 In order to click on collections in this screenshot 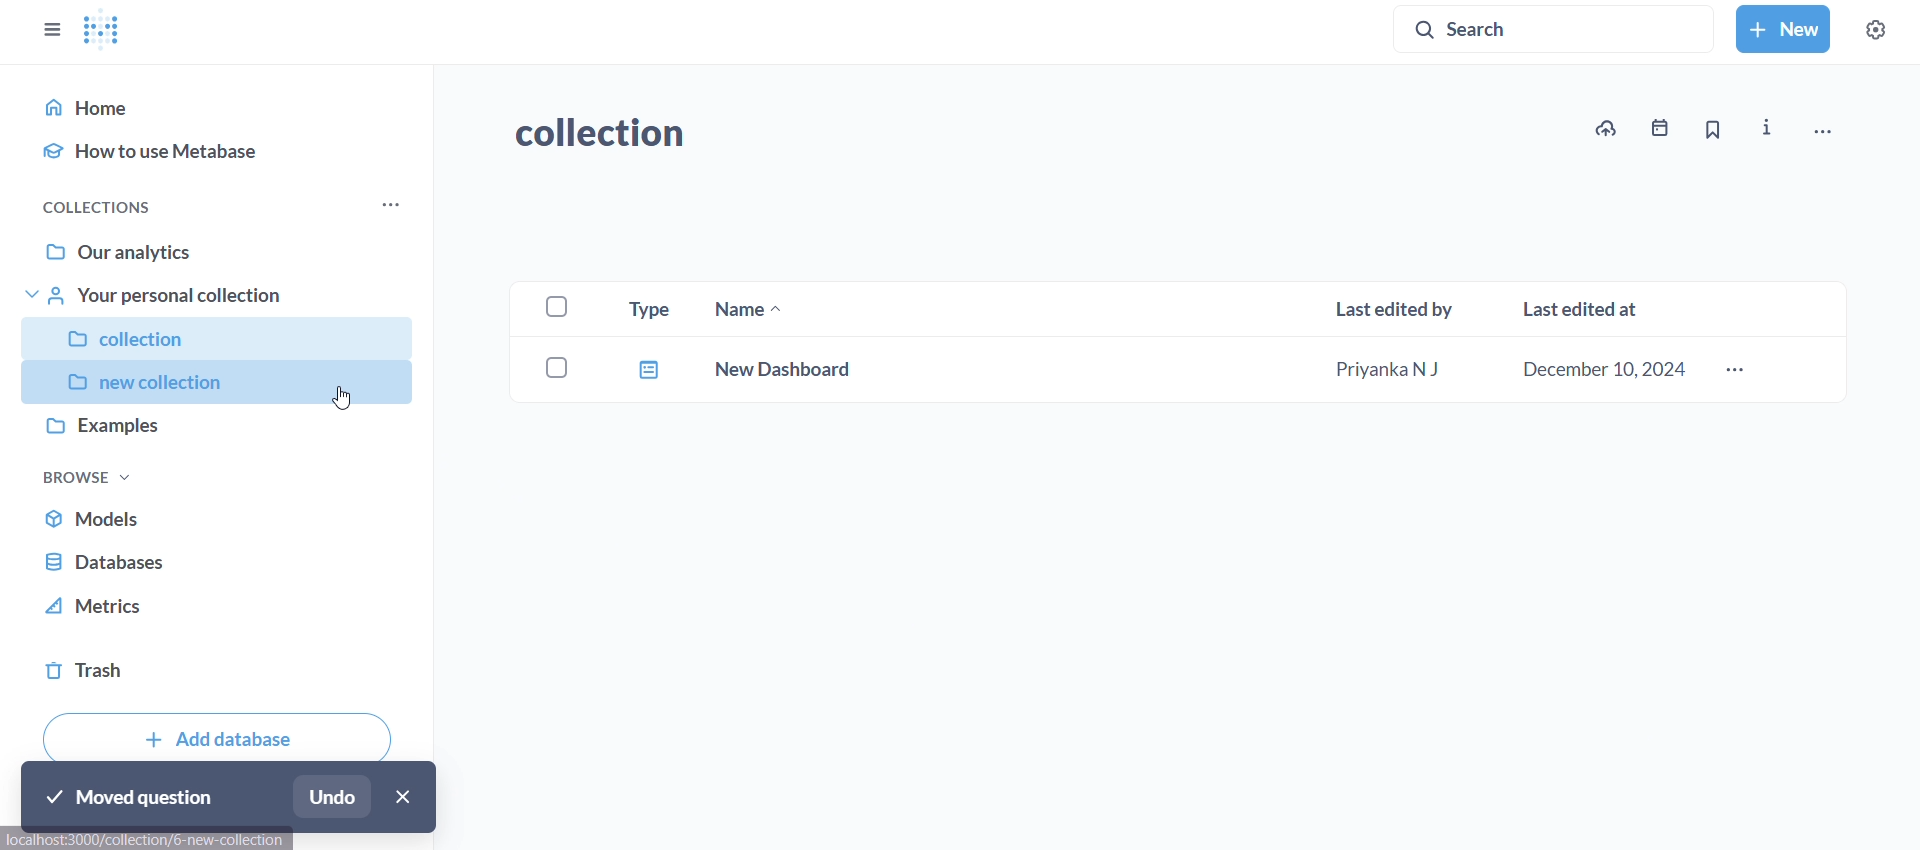, I will do `click(103, 207)`.